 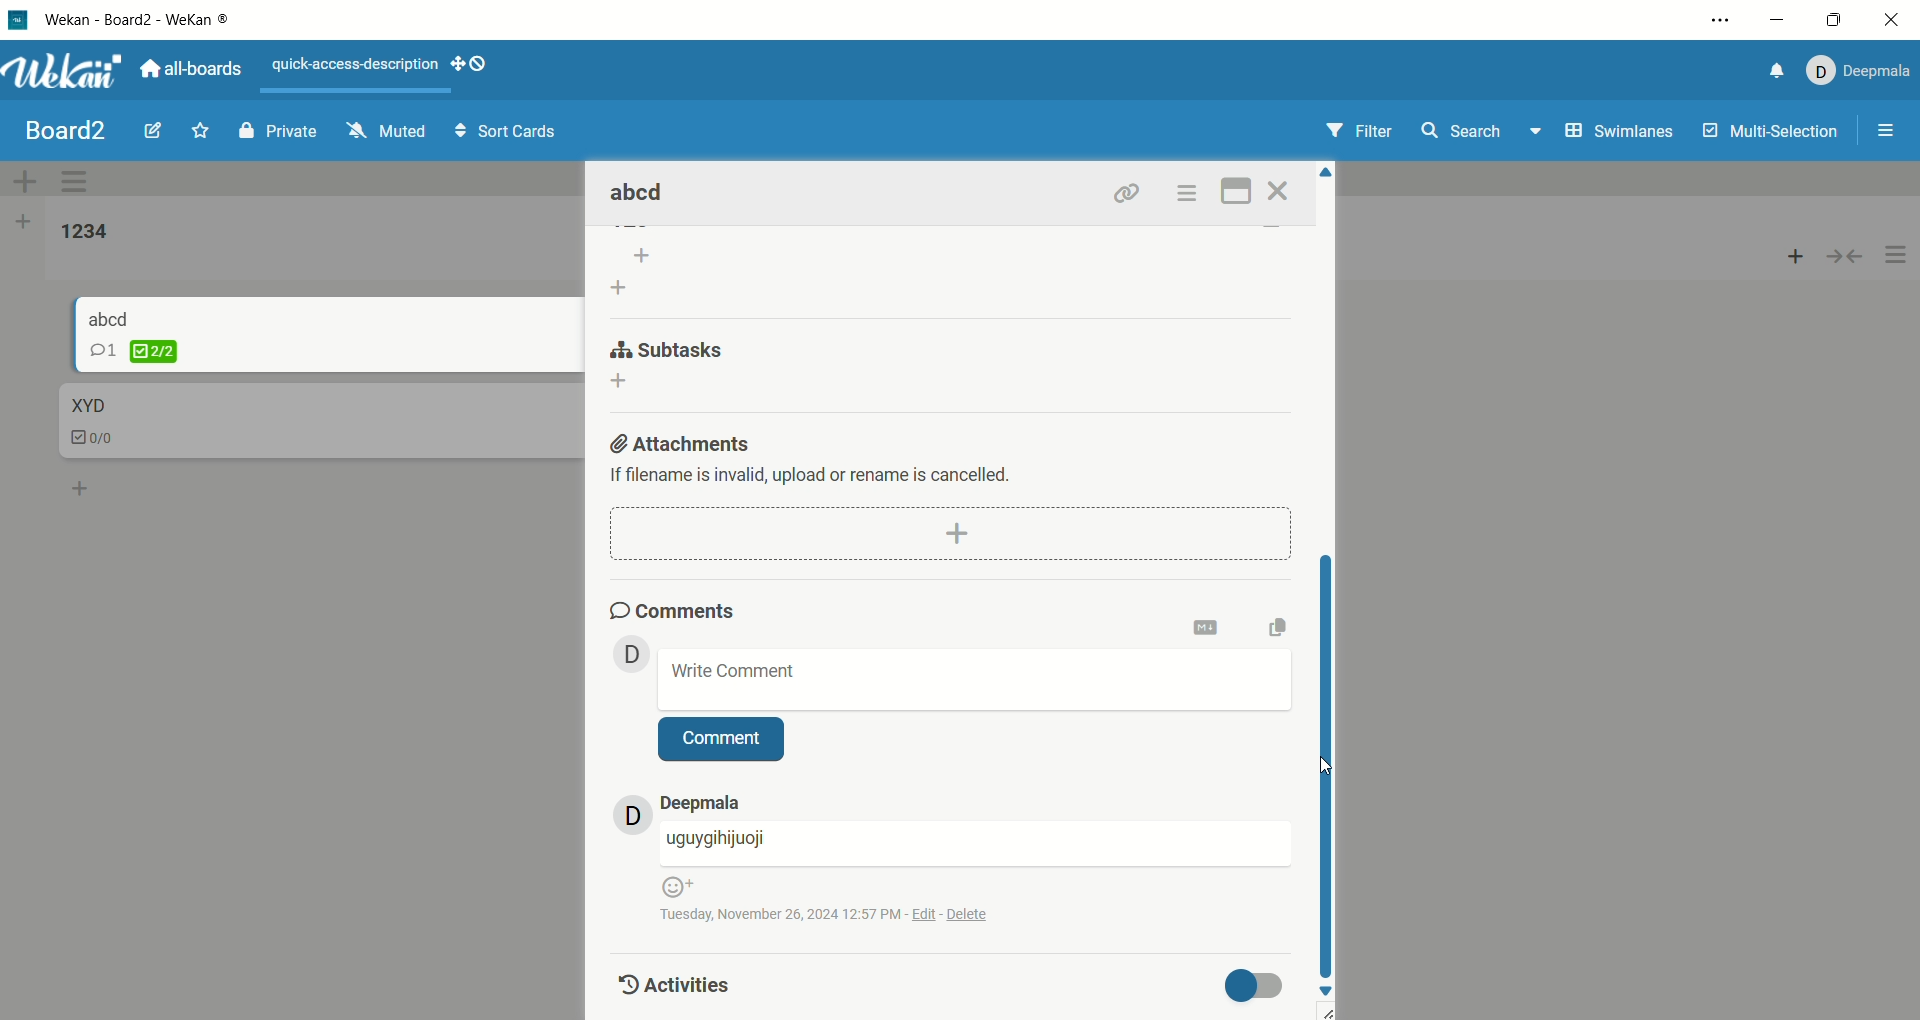 I want to click on add swimlane, so click(x=25, y=181).